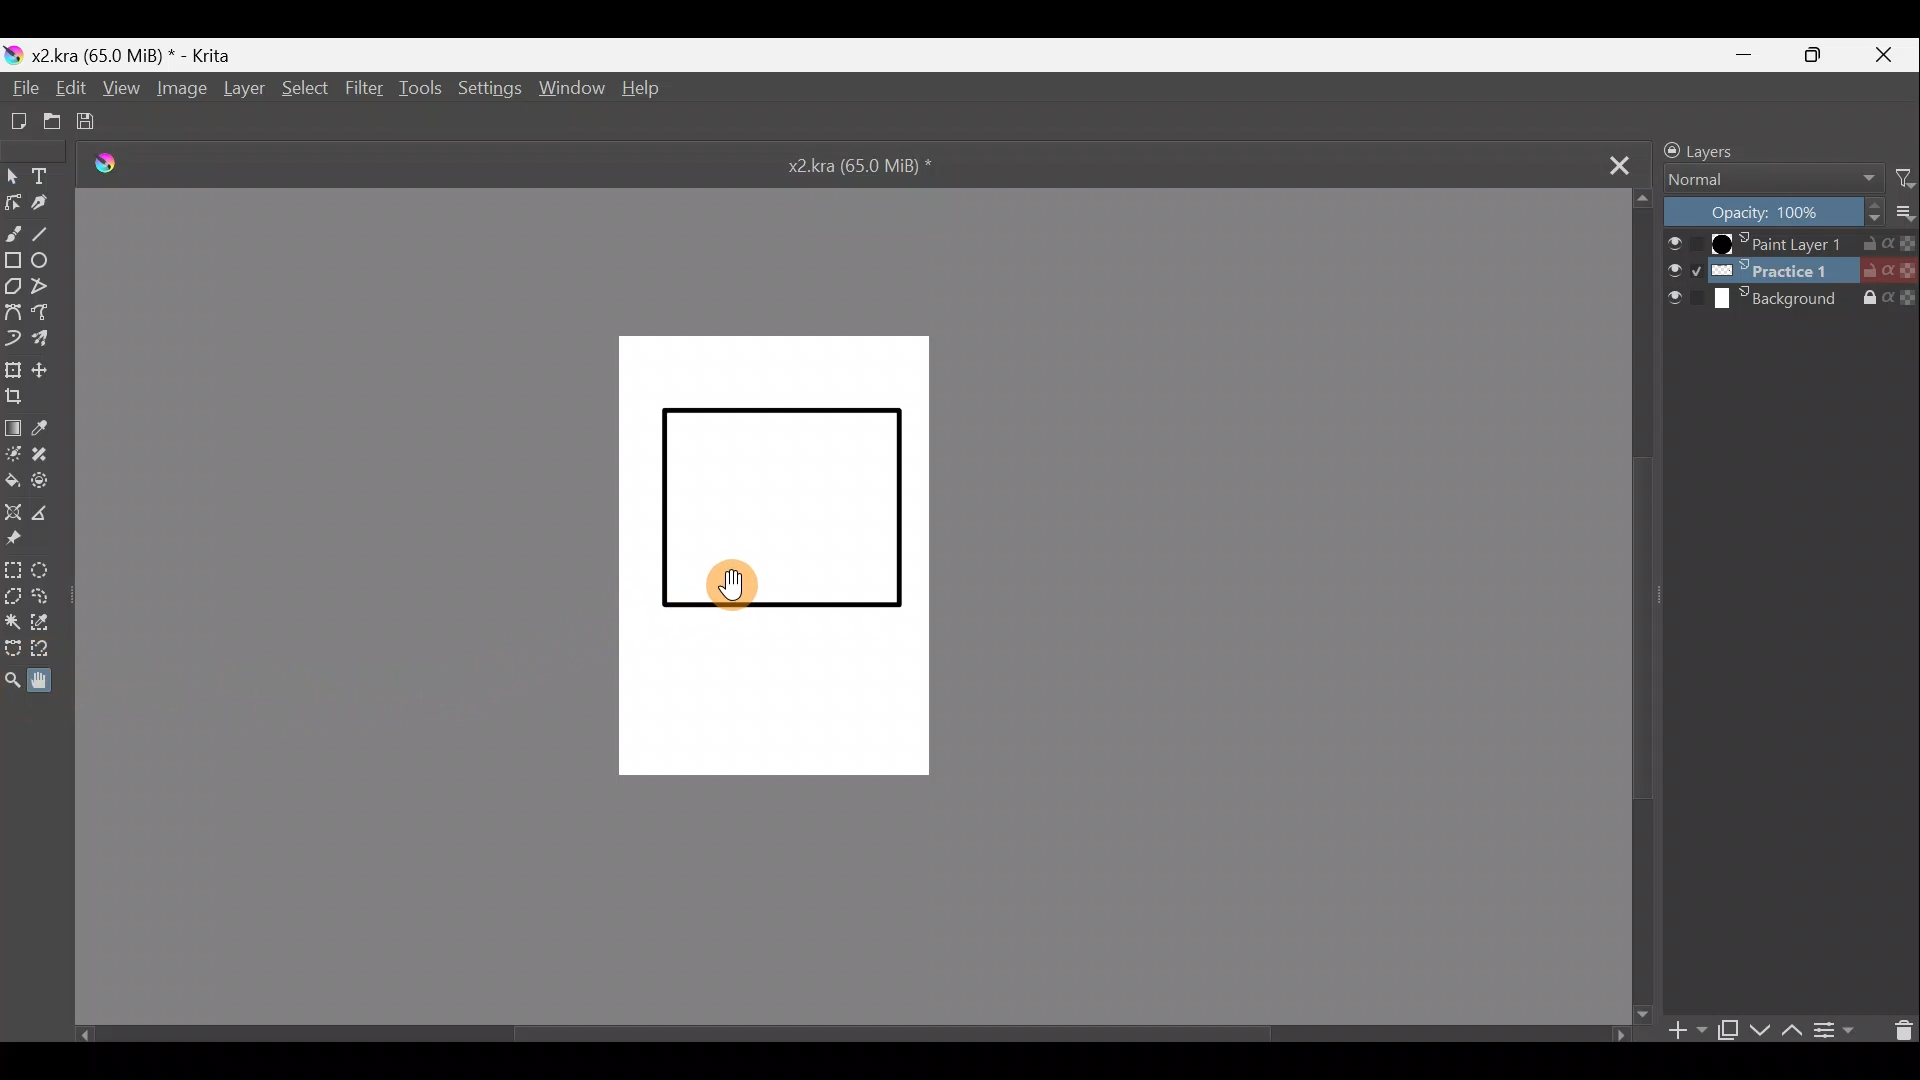 The image size is (1920, 1080). What do you see at coordinates (12, 474) in the screenshot?
I see `Fill a contiguous area of colour with colour/fill a selection` at bounding box center [12, 474].